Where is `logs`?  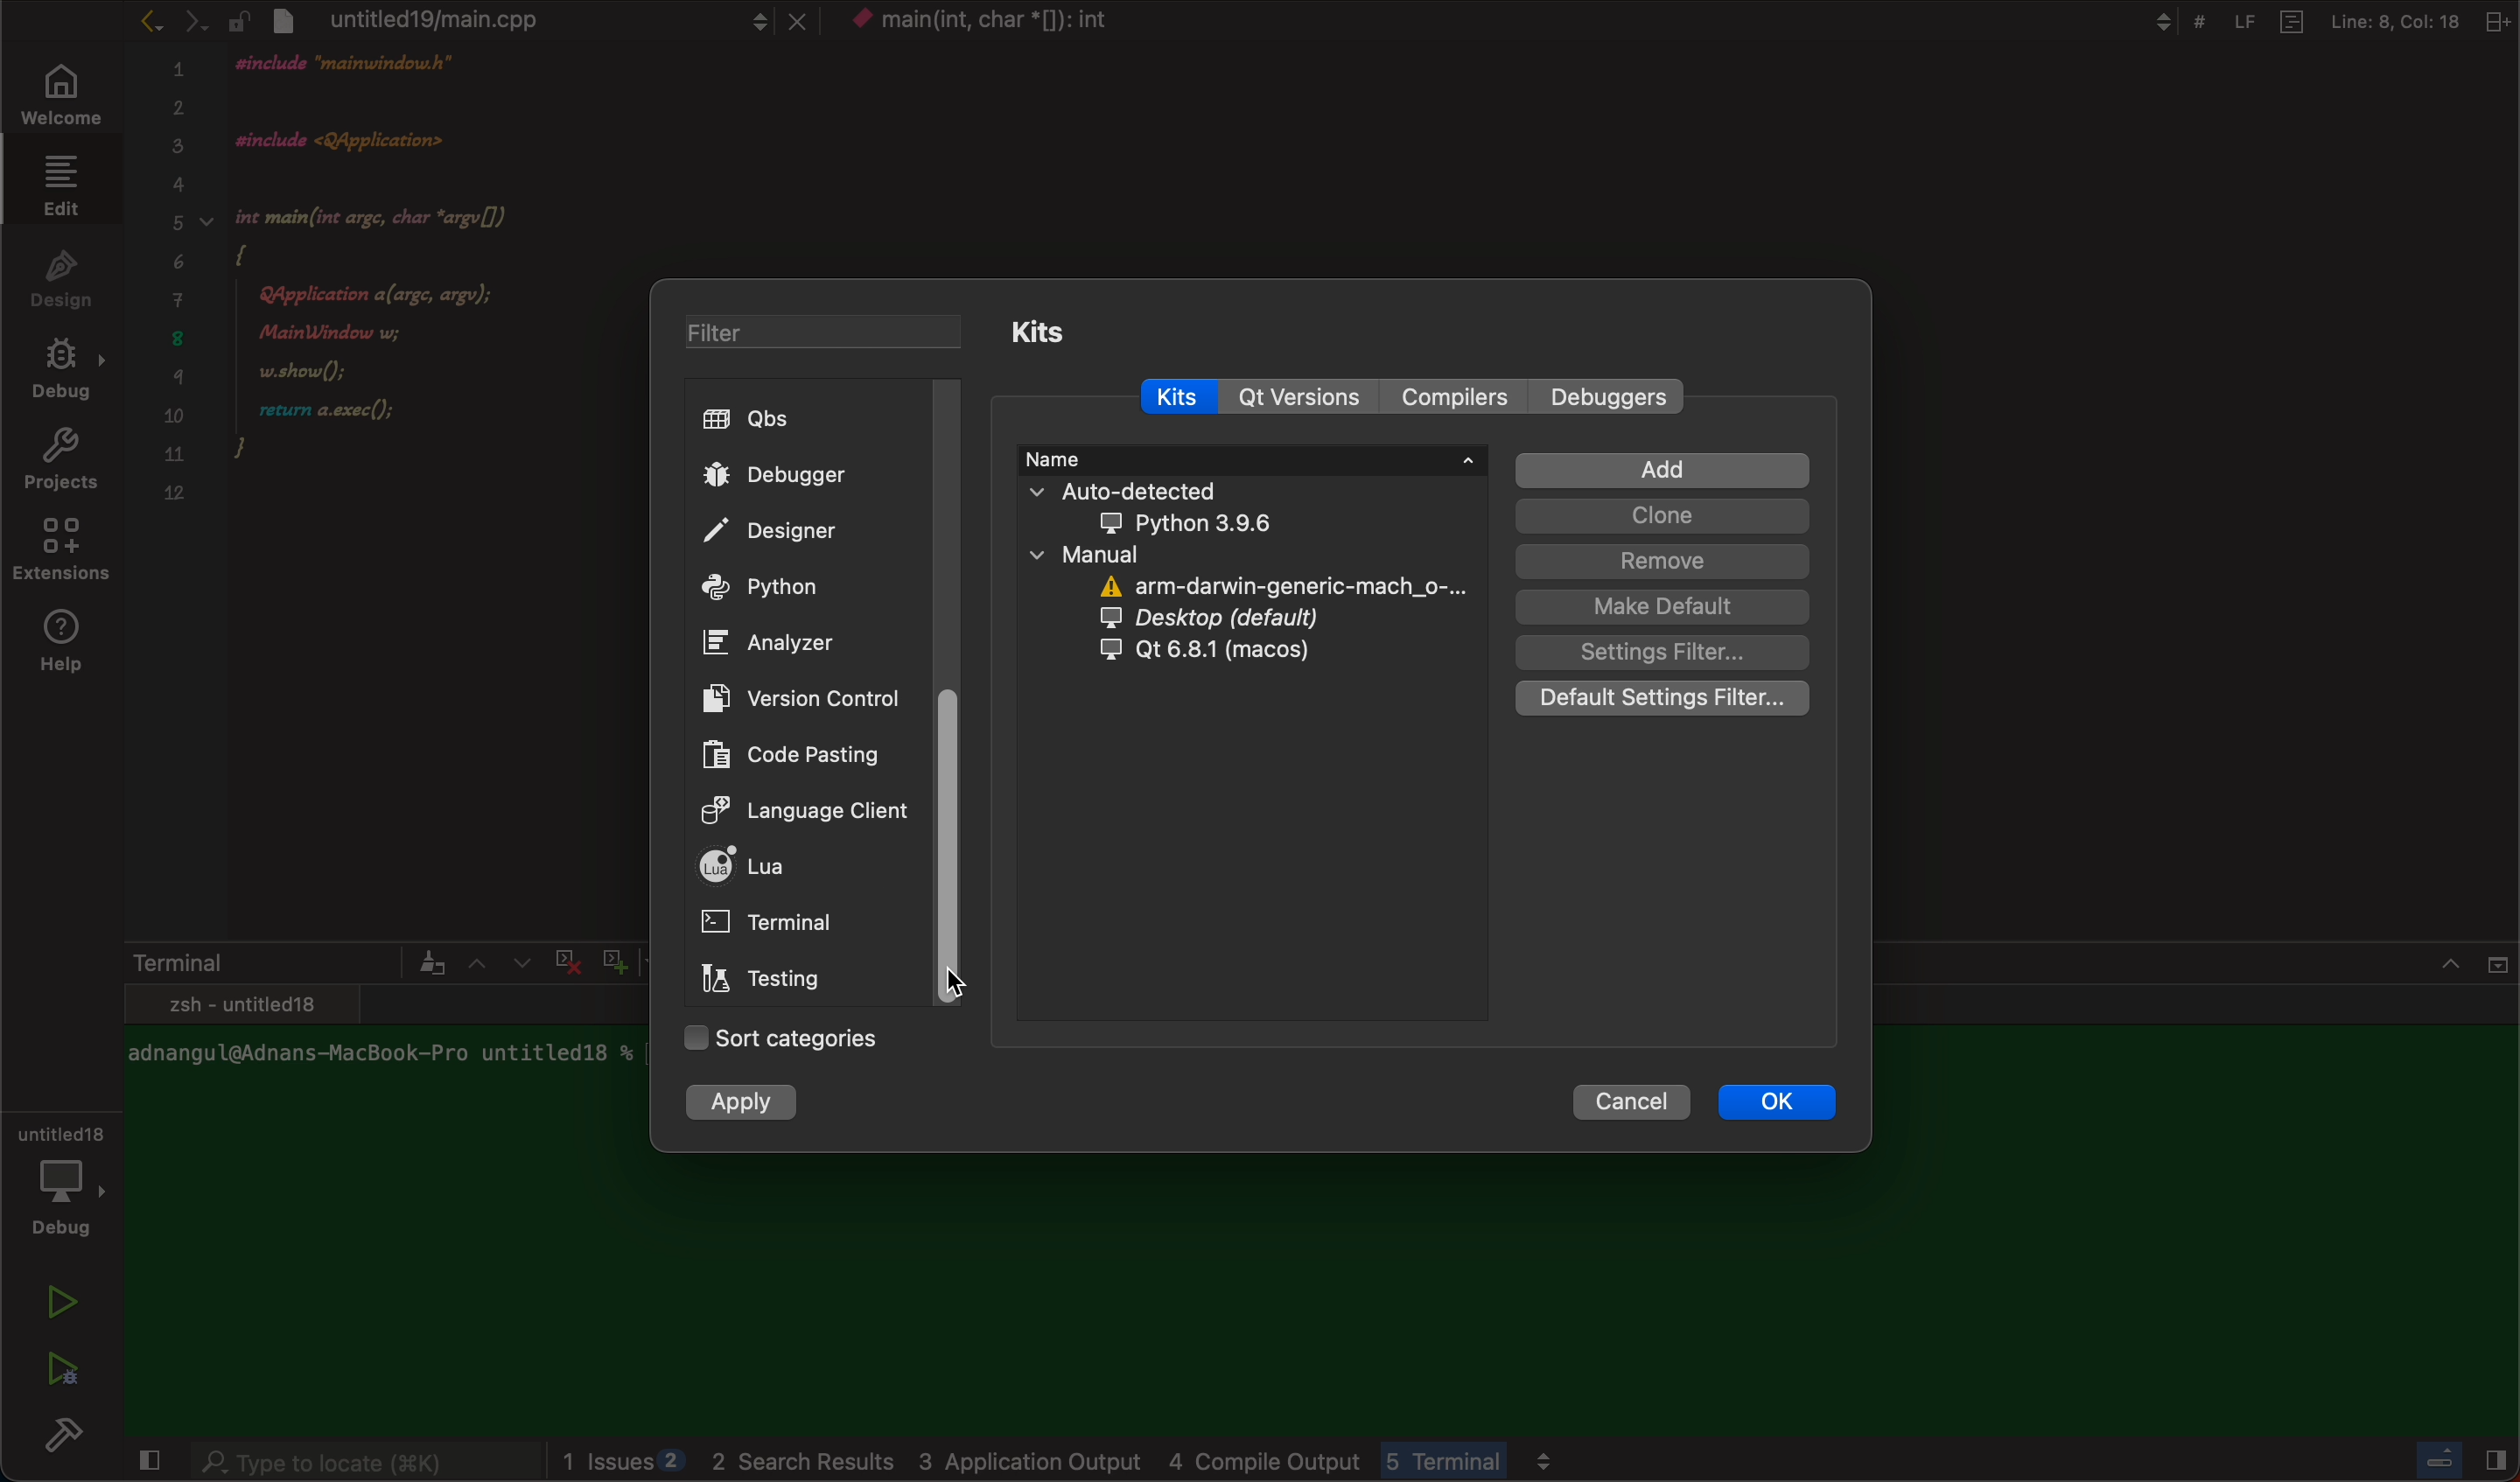 logs is located at coordinates (1188, 1462).